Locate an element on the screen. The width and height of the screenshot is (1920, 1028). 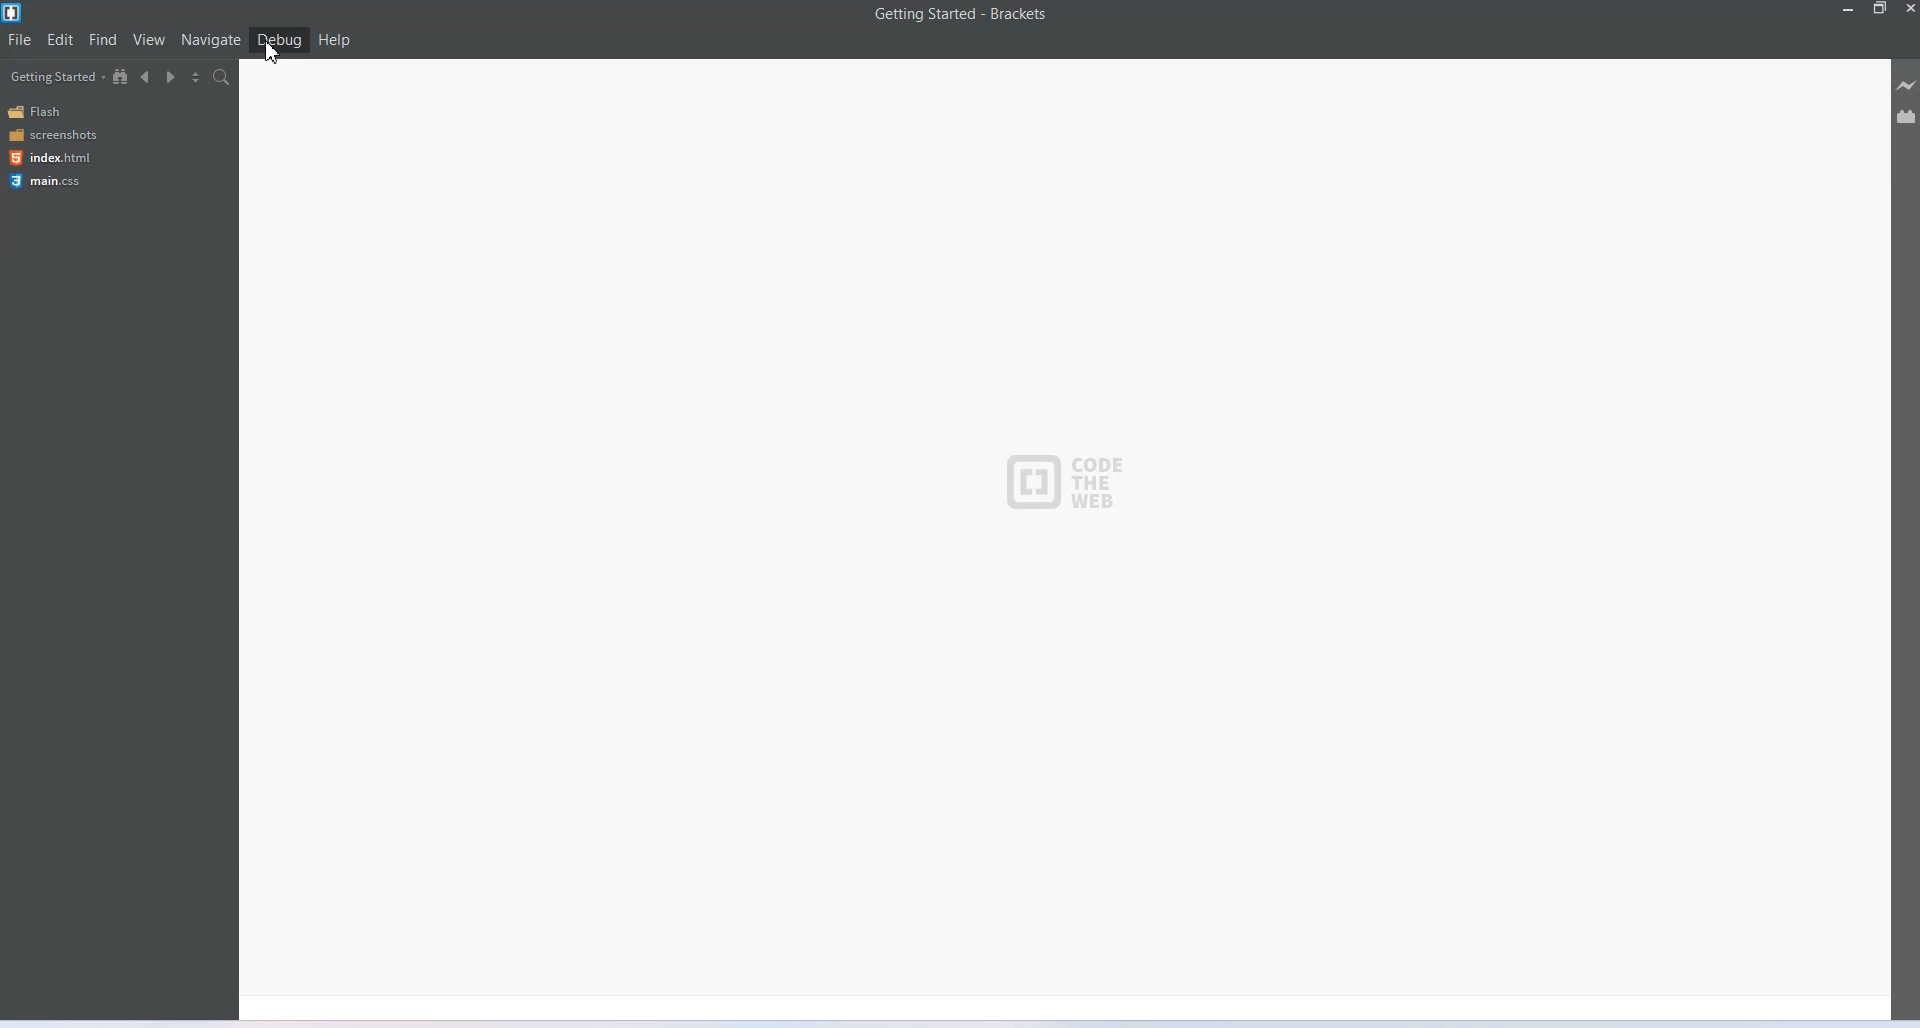
Logo is located at coordinates (1064, 474).